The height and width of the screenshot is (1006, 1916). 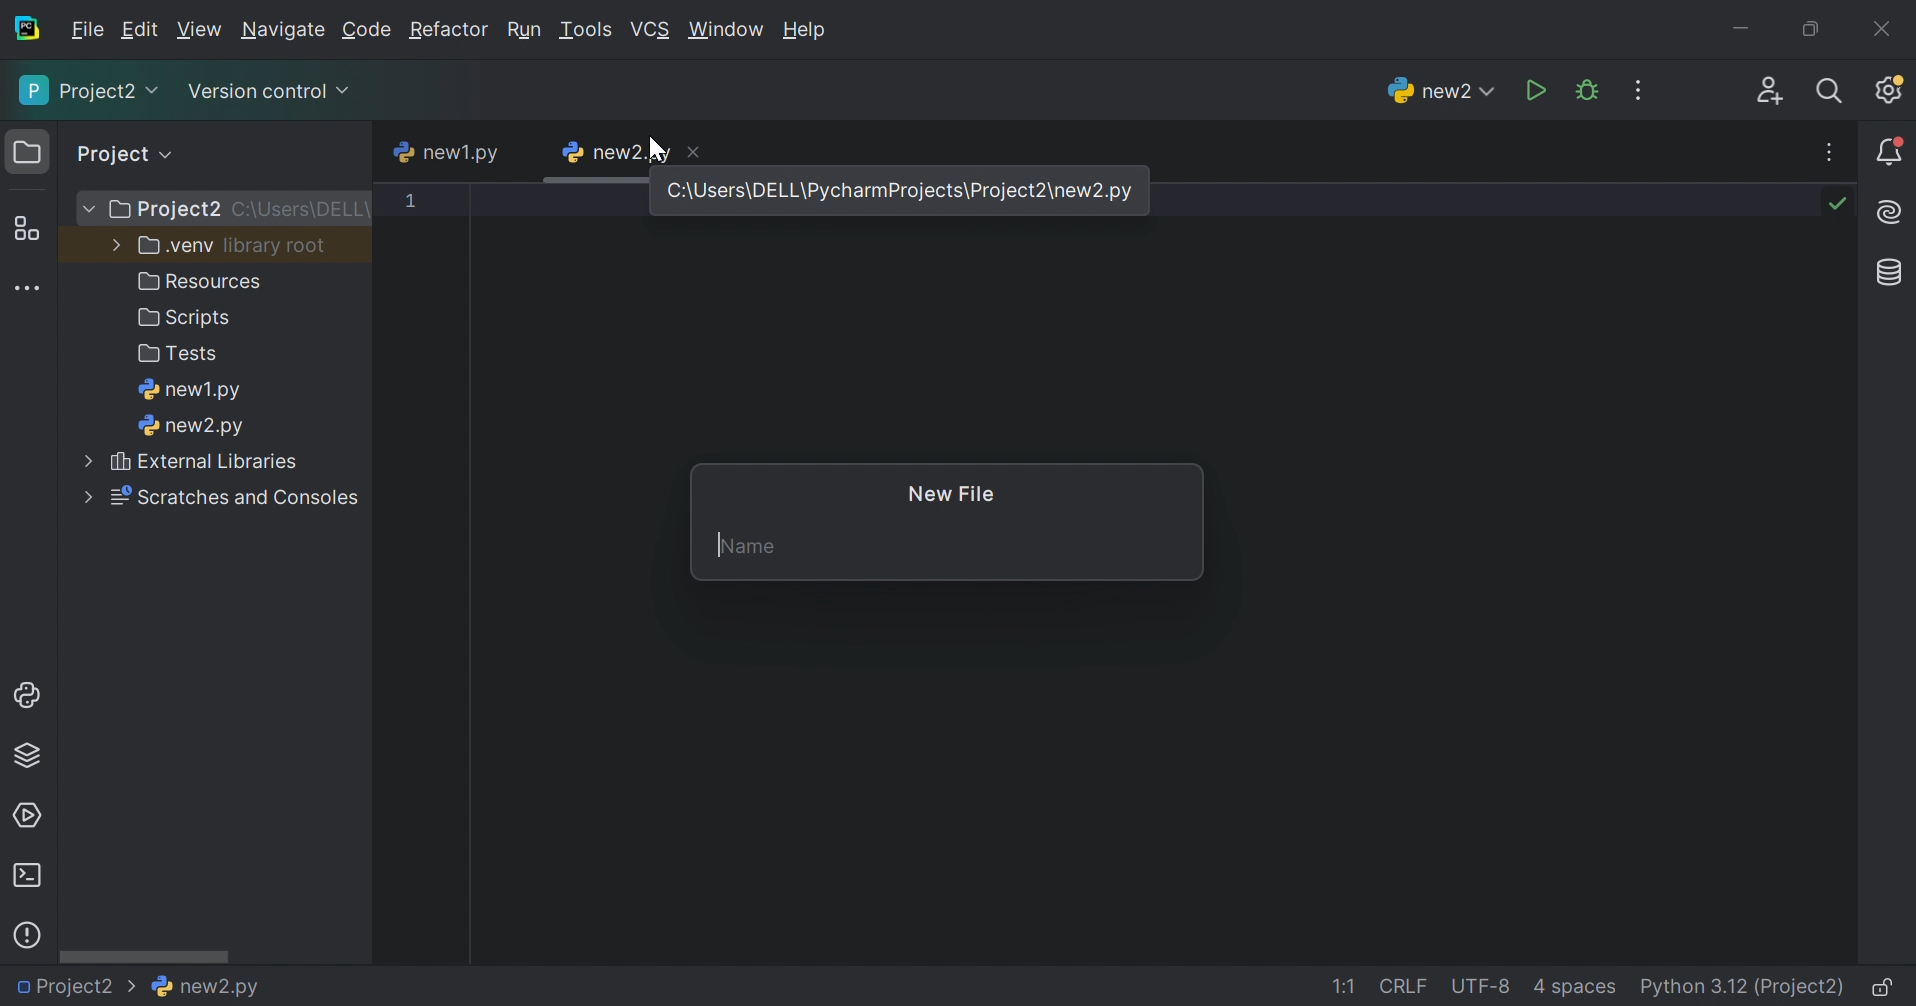 What do you see at coordinates (29, 696) in the screenshot?
I see `Python console` at bounding box center [29, 696].